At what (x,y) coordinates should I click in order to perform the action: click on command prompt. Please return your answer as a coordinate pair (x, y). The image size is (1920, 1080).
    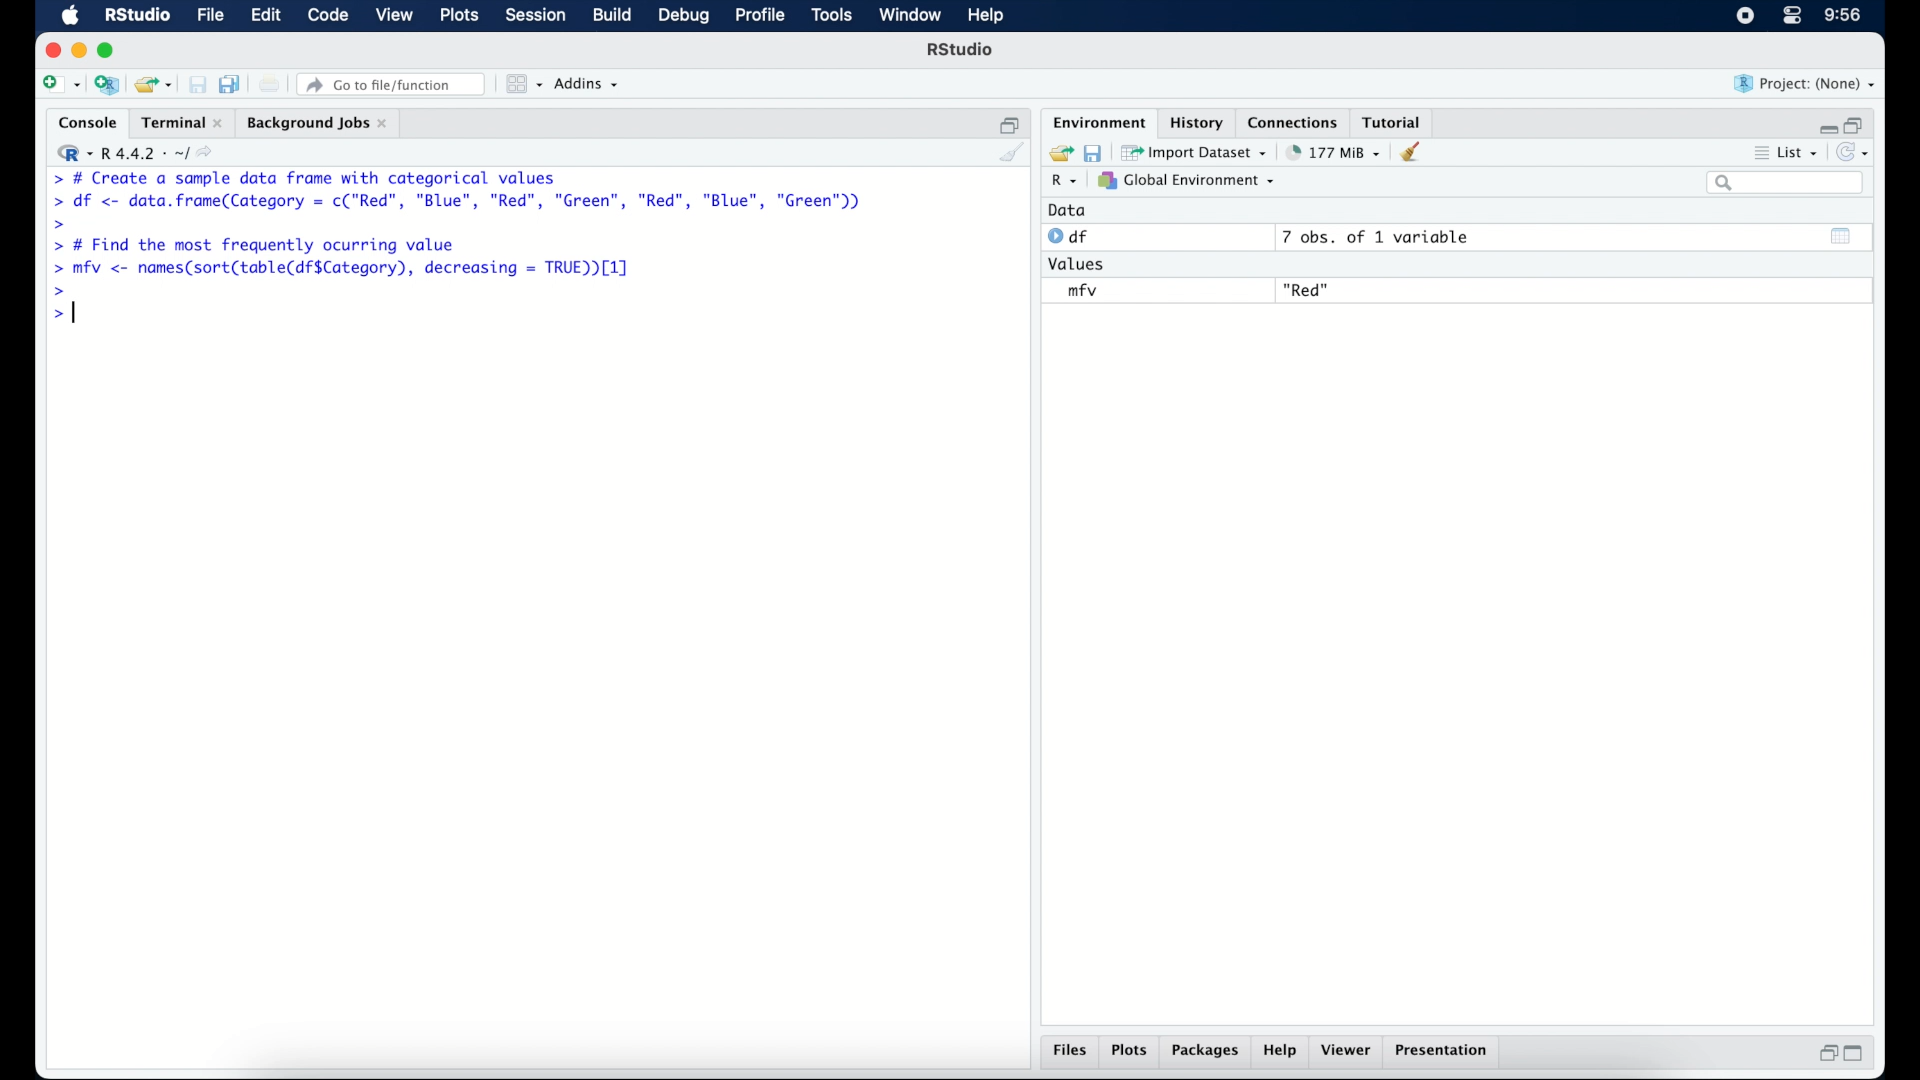
    Looking at the image, I should click on (60, 314).